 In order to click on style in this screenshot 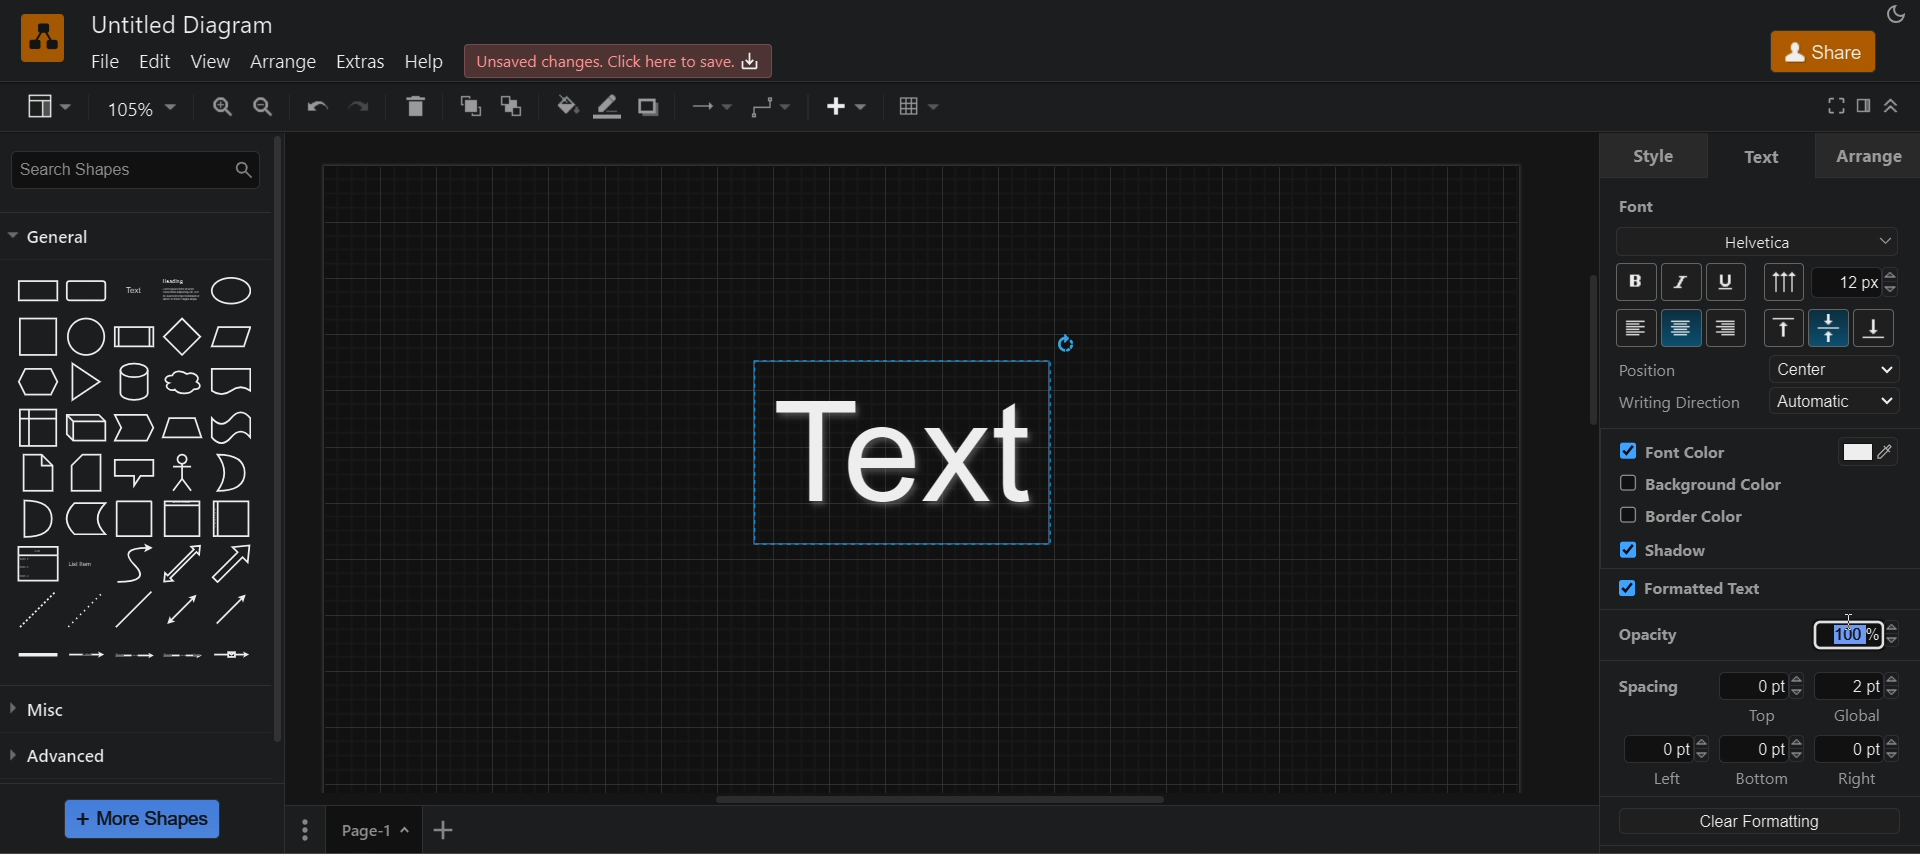, I will do `click(1653, 156)`.